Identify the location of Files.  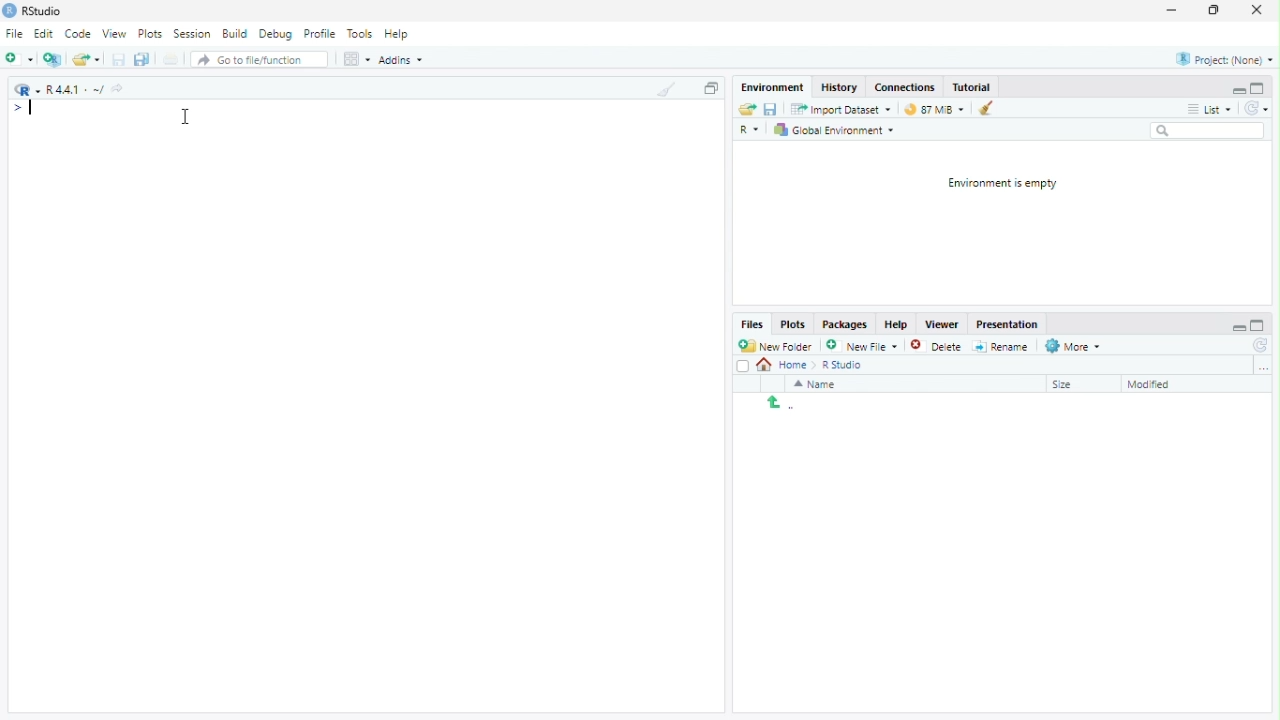
(753, 324).